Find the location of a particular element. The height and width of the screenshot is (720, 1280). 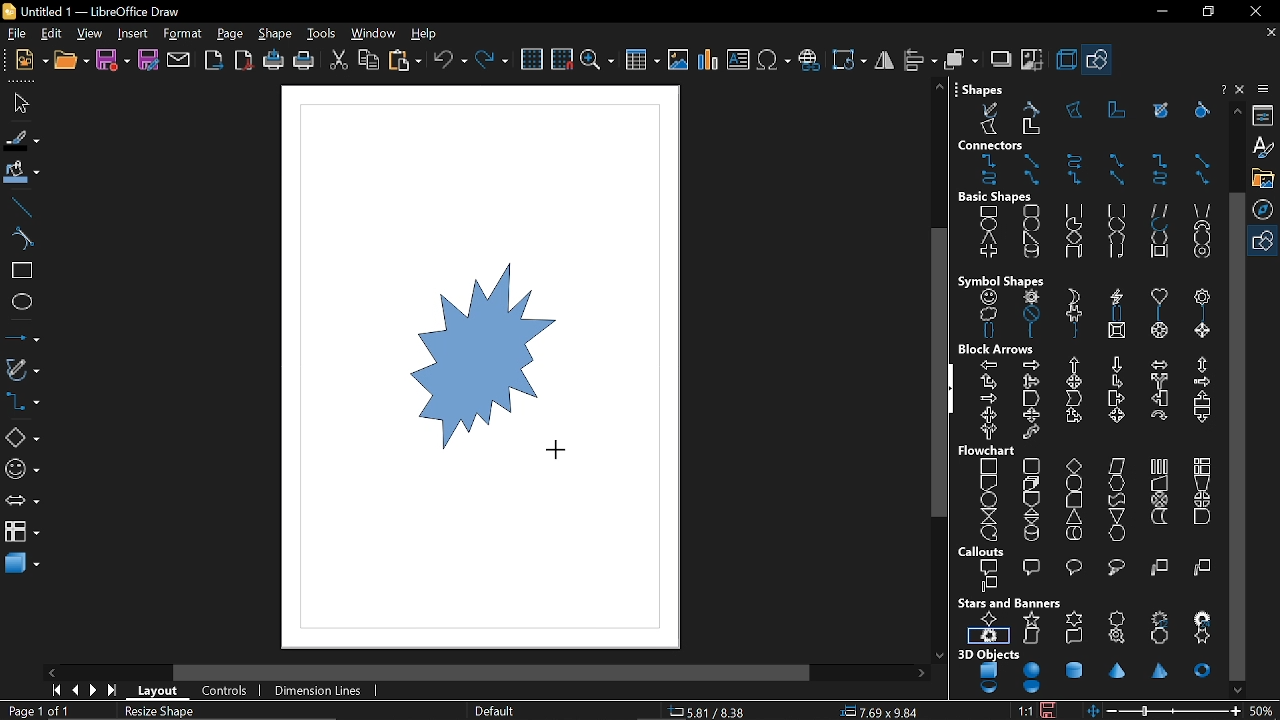

cut is located at coordinates (340, 60).